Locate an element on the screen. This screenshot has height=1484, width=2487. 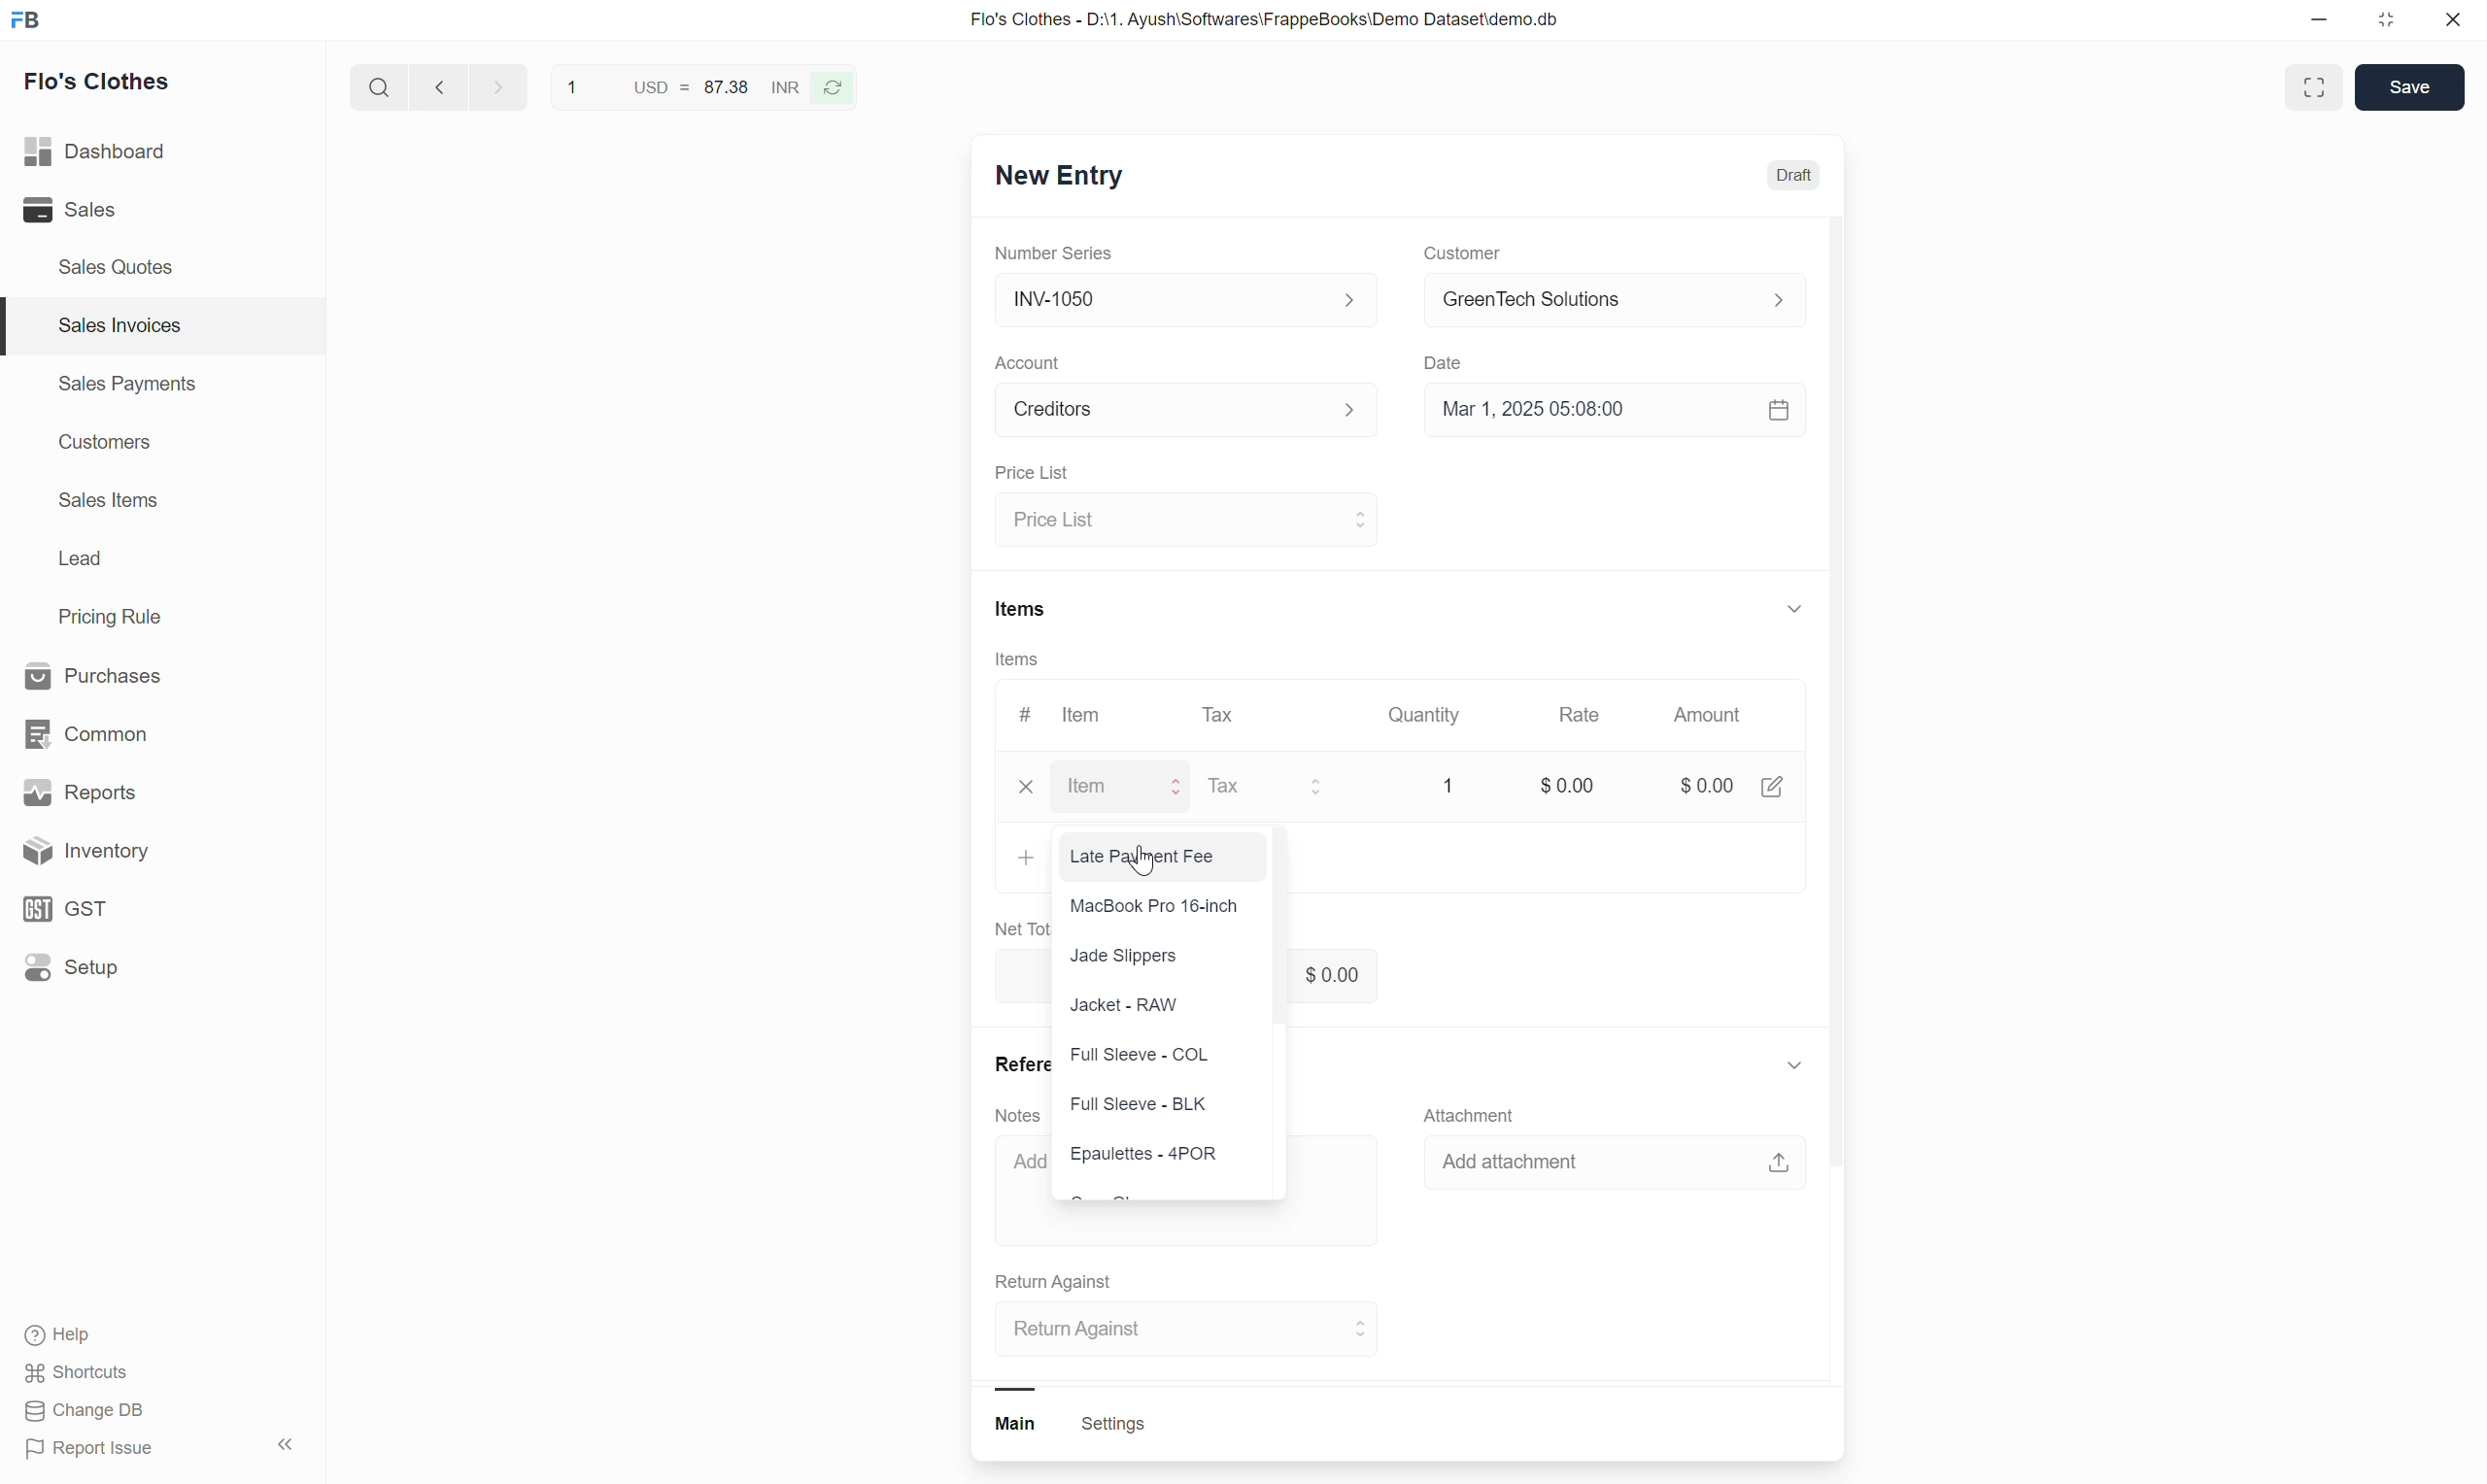
Sales  is located at coordinates (113, 211).